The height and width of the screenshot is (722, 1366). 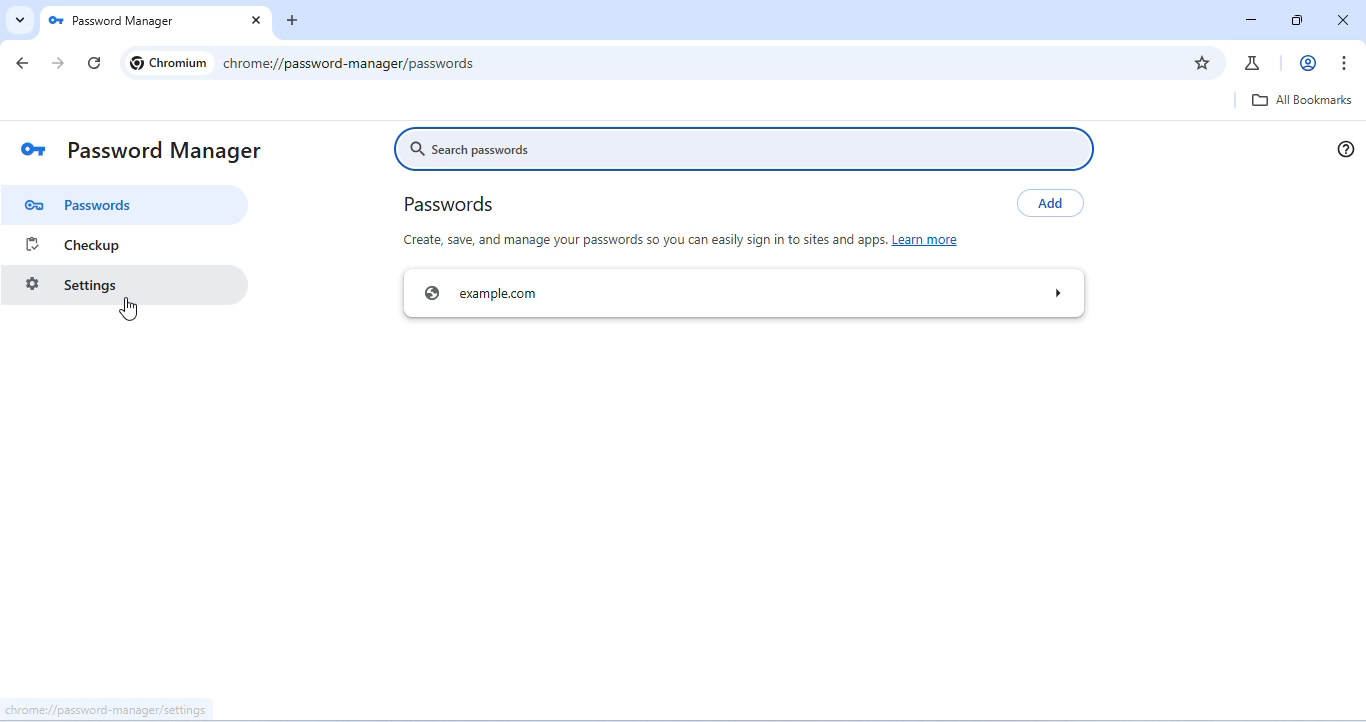 What do you see at coordinates (293, 20) in the screenshot?
I see `add new tab` at bounding box center [293, 20].